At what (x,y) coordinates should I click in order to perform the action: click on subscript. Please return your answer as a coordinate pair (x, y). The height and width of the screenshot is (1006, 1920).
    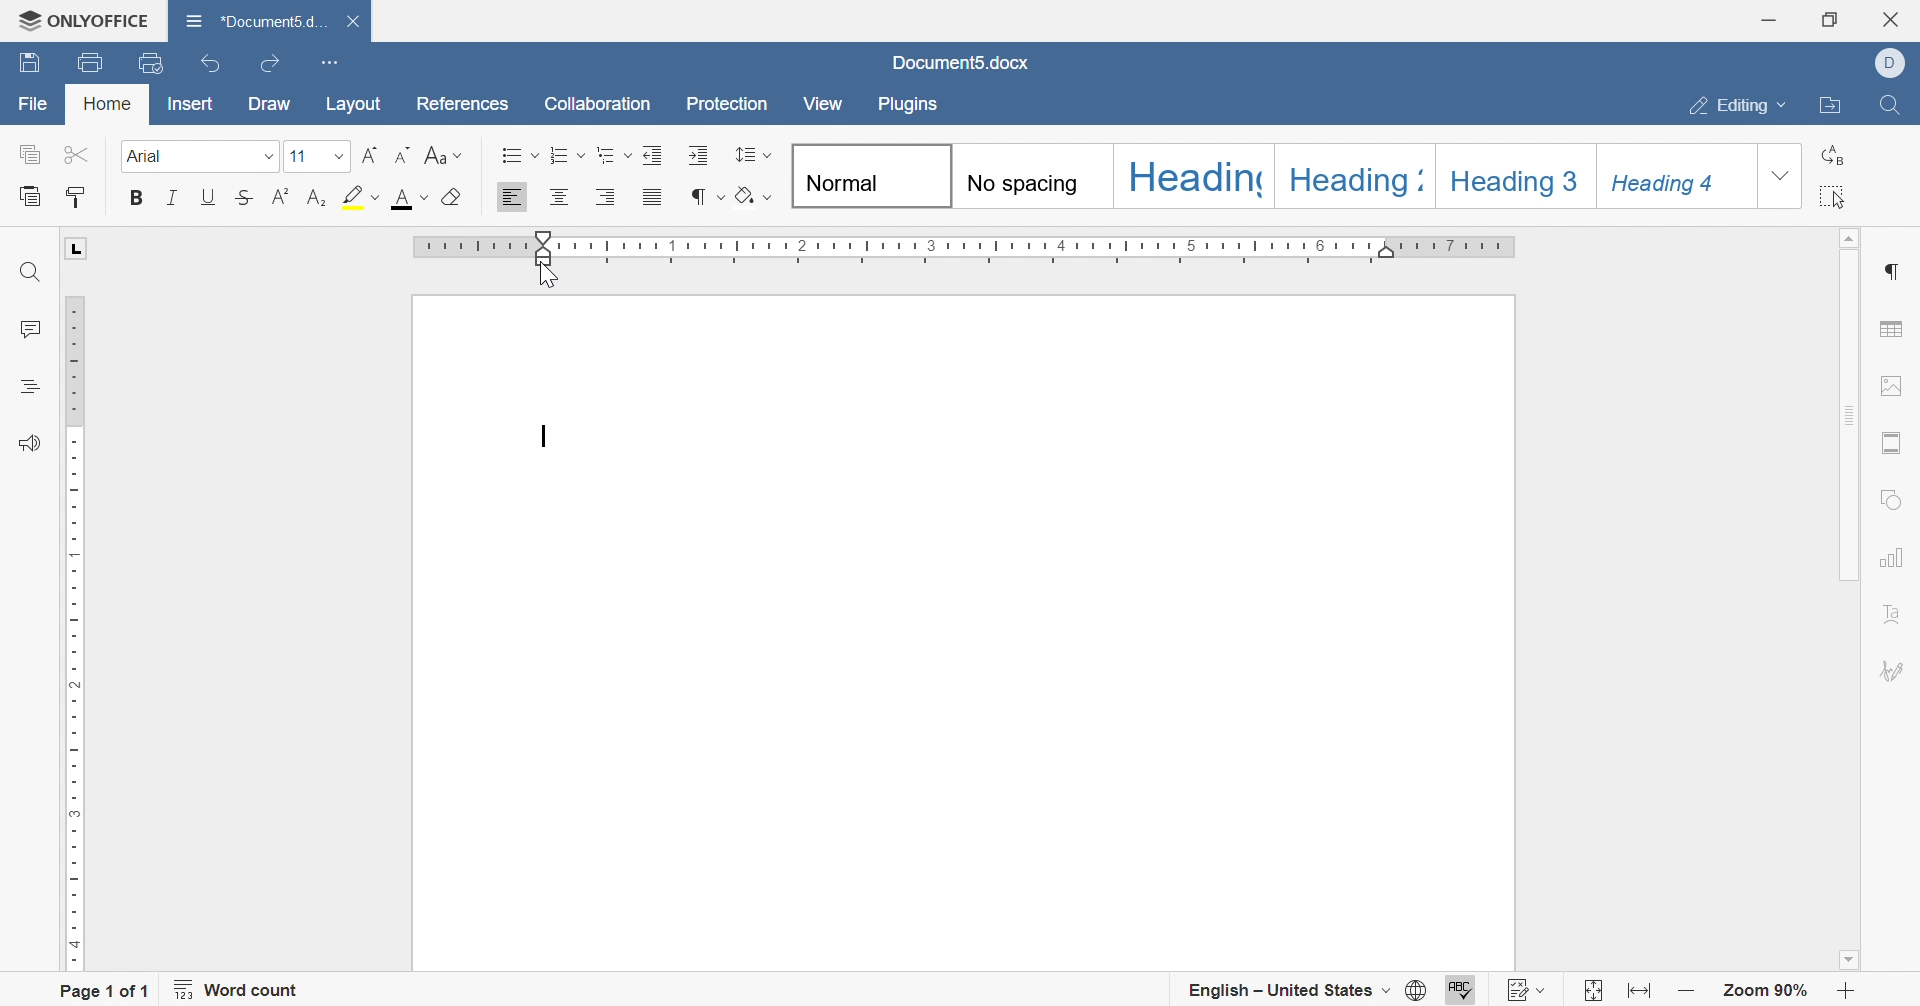
    Looking at the image, I should click on (318, 195).